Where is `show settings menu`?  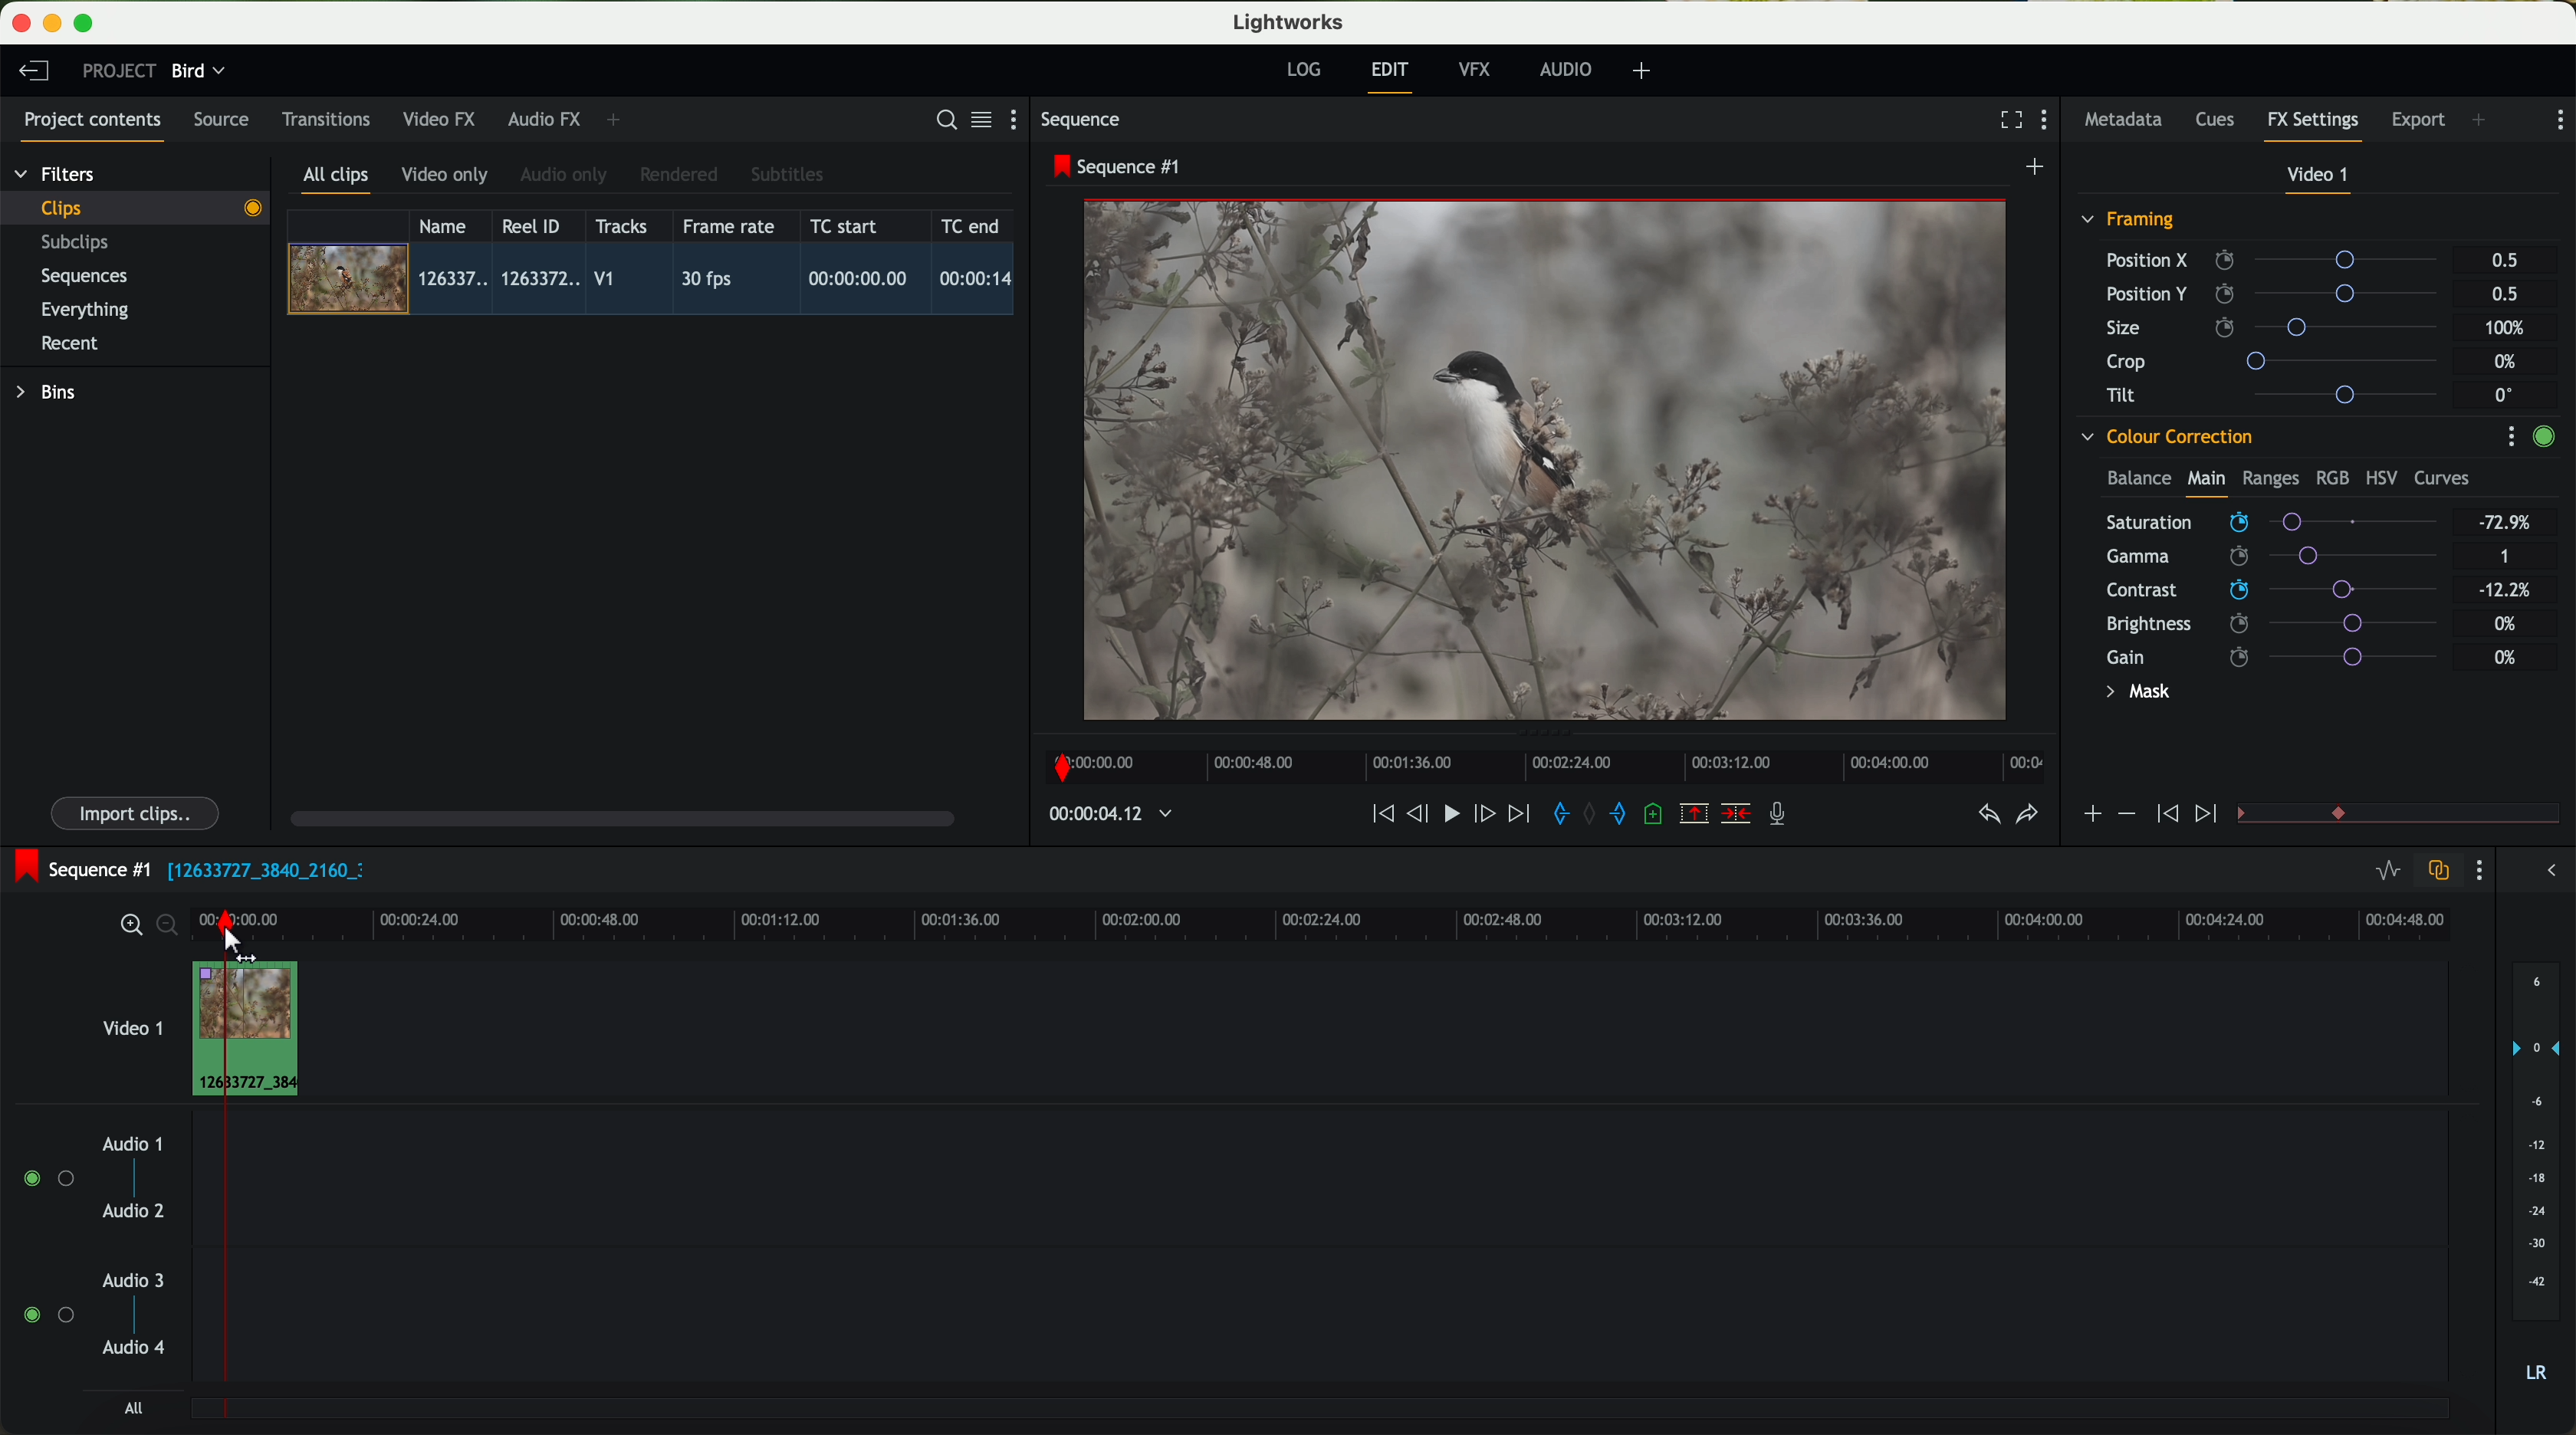 show settings menu is located at coordinates (2510, 436).